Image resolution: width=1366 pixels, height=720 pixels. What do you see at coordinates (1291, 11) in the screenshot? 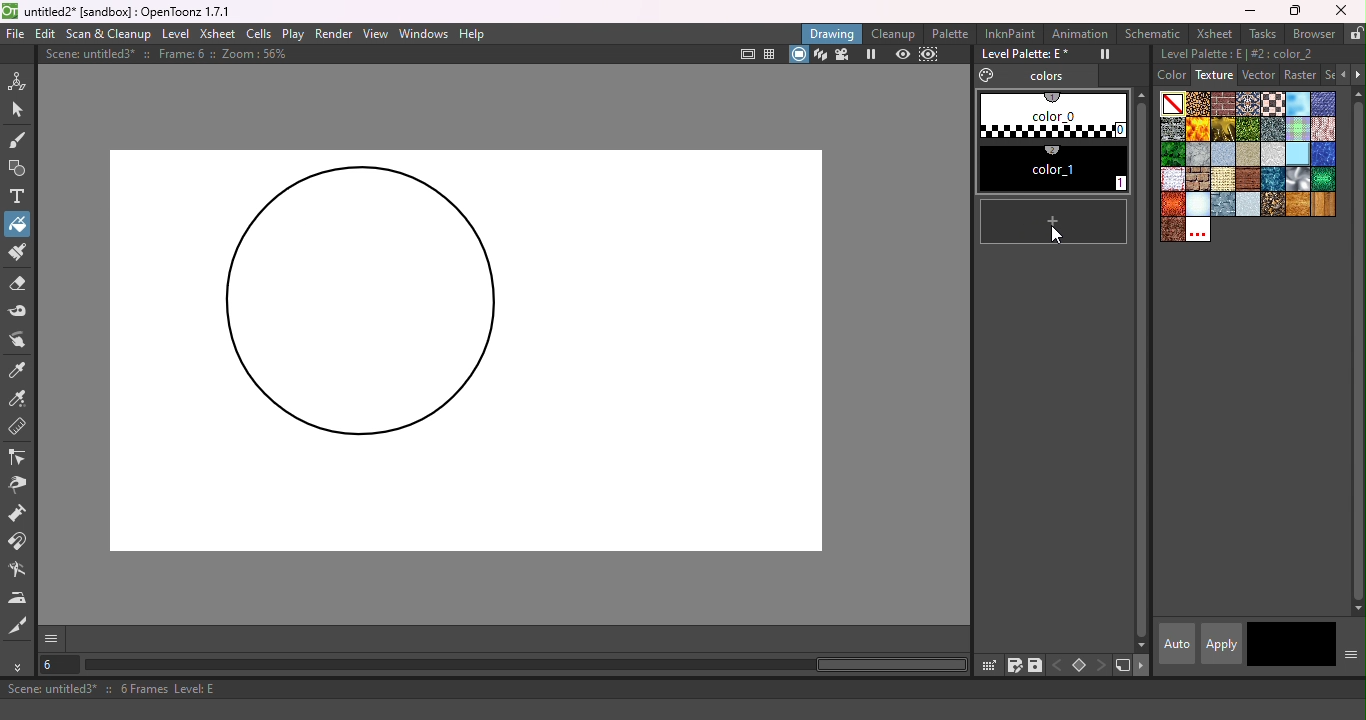
I see `Maximize` at bounding box center [1291, 11].